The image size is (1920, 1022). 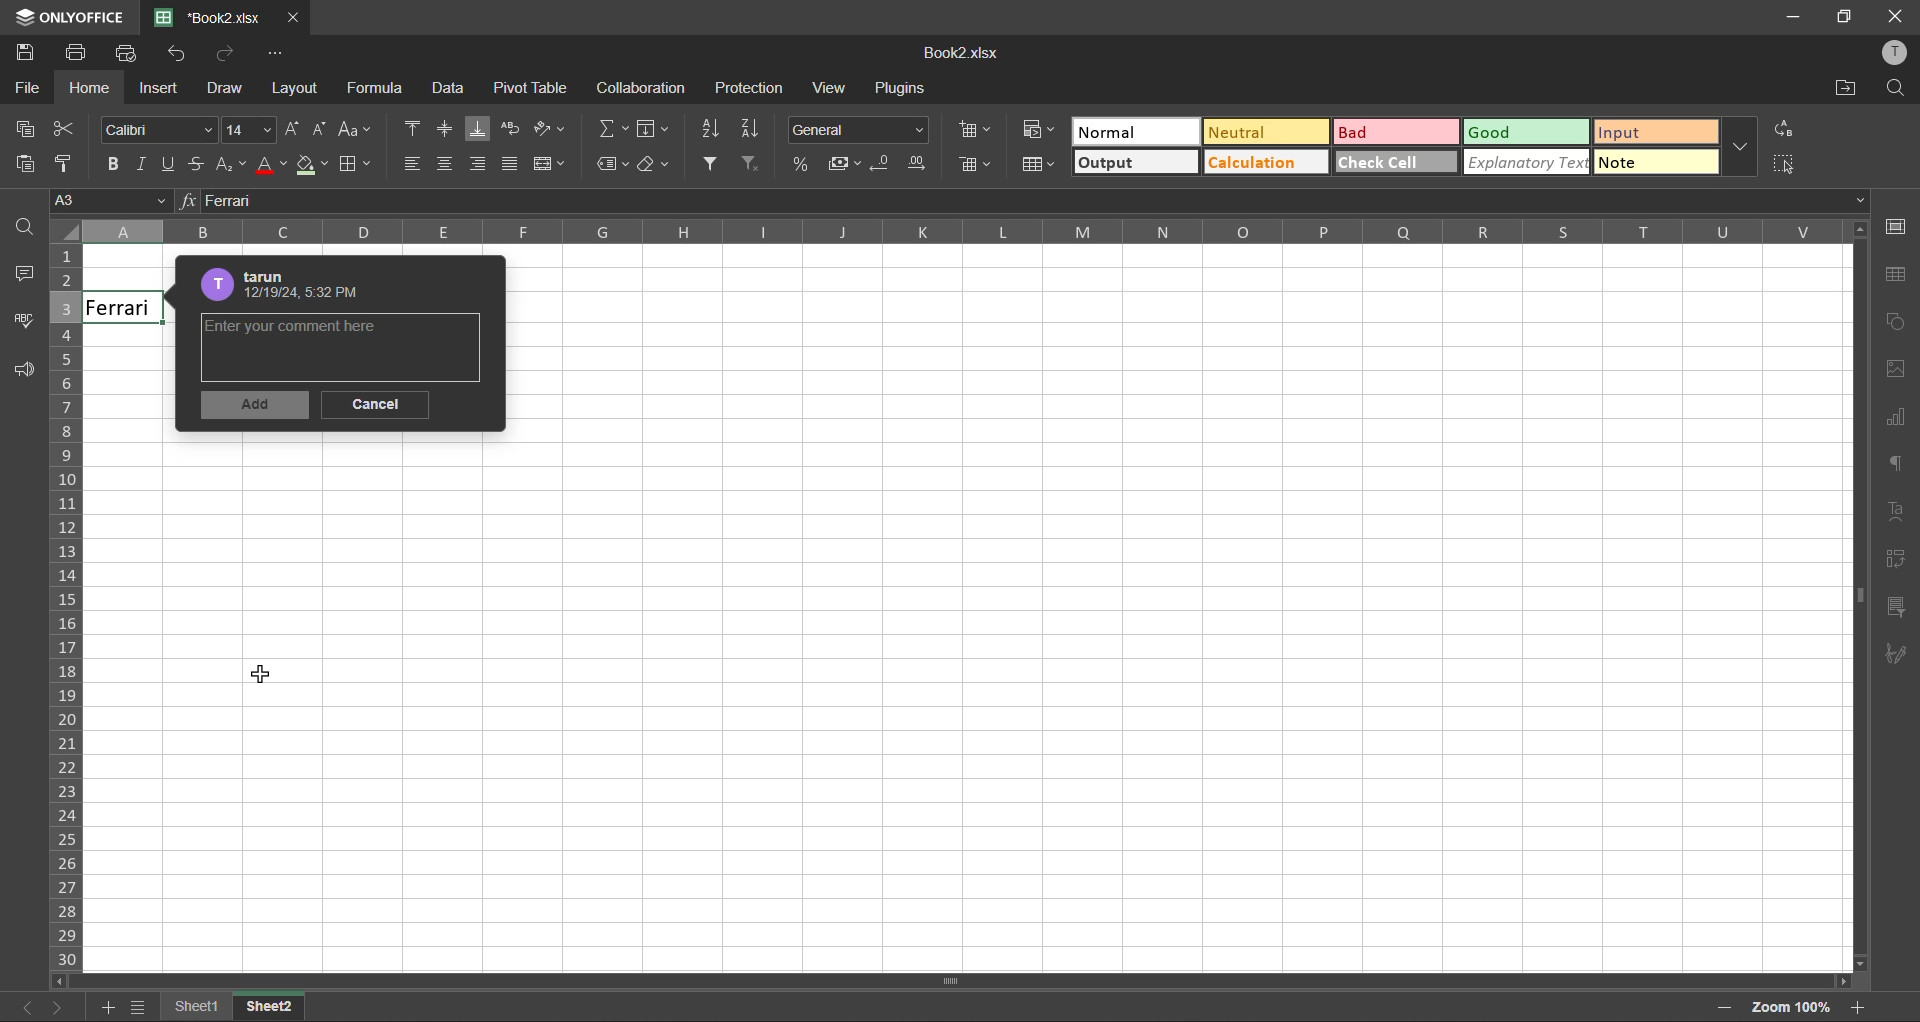 What do you see at coordinates (288, 285) in the screenshot?
I see `profile and datestamp` at bounding box center [288, 285].